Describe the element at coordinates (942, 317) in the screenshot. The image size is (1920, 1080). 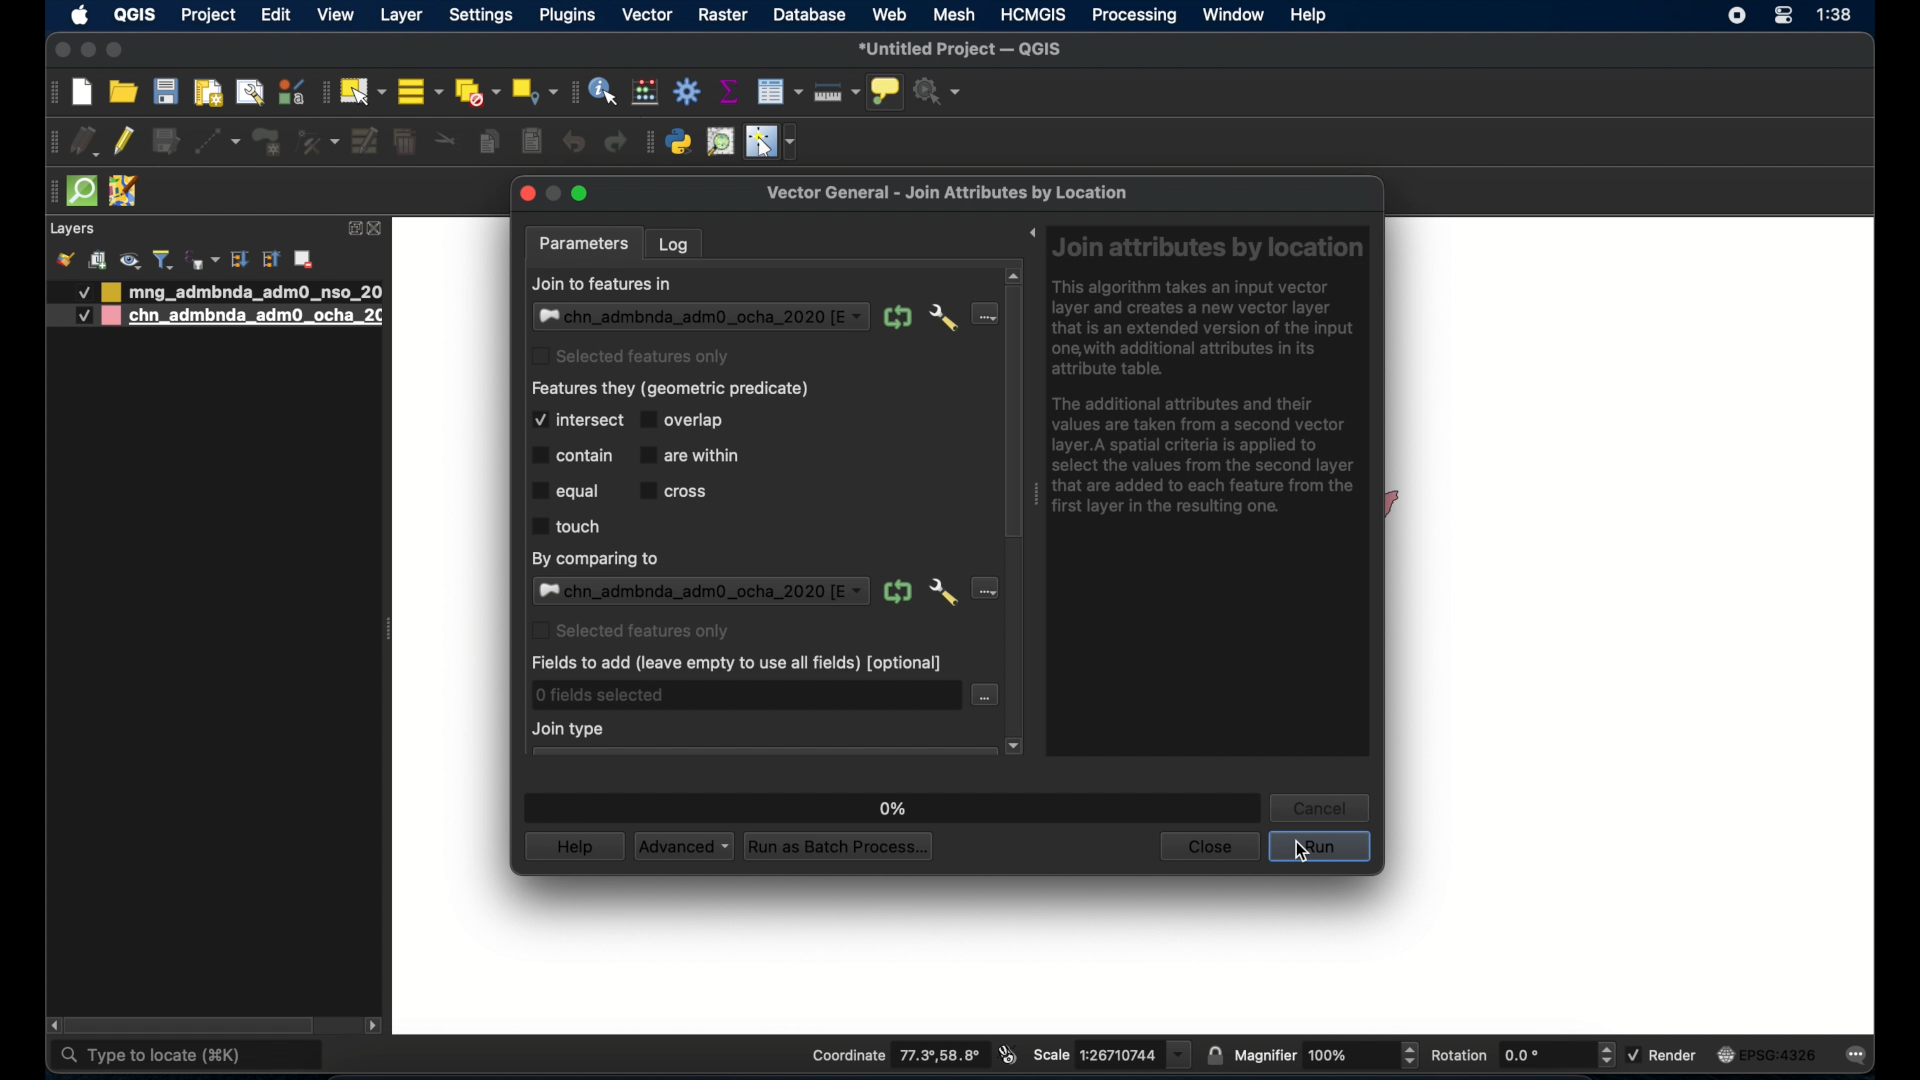
I see `advanced options` at that location.